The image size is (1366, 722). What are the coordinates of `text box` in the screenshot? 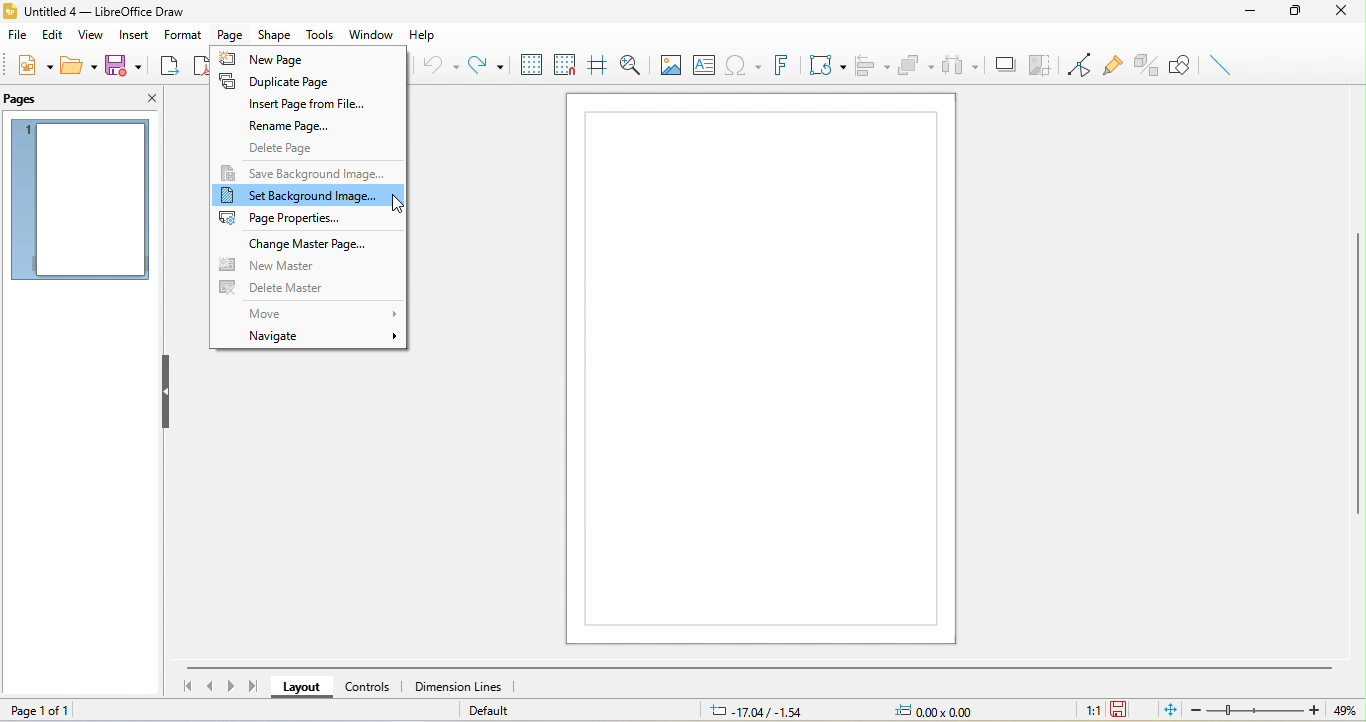 It's located at (707, 66).